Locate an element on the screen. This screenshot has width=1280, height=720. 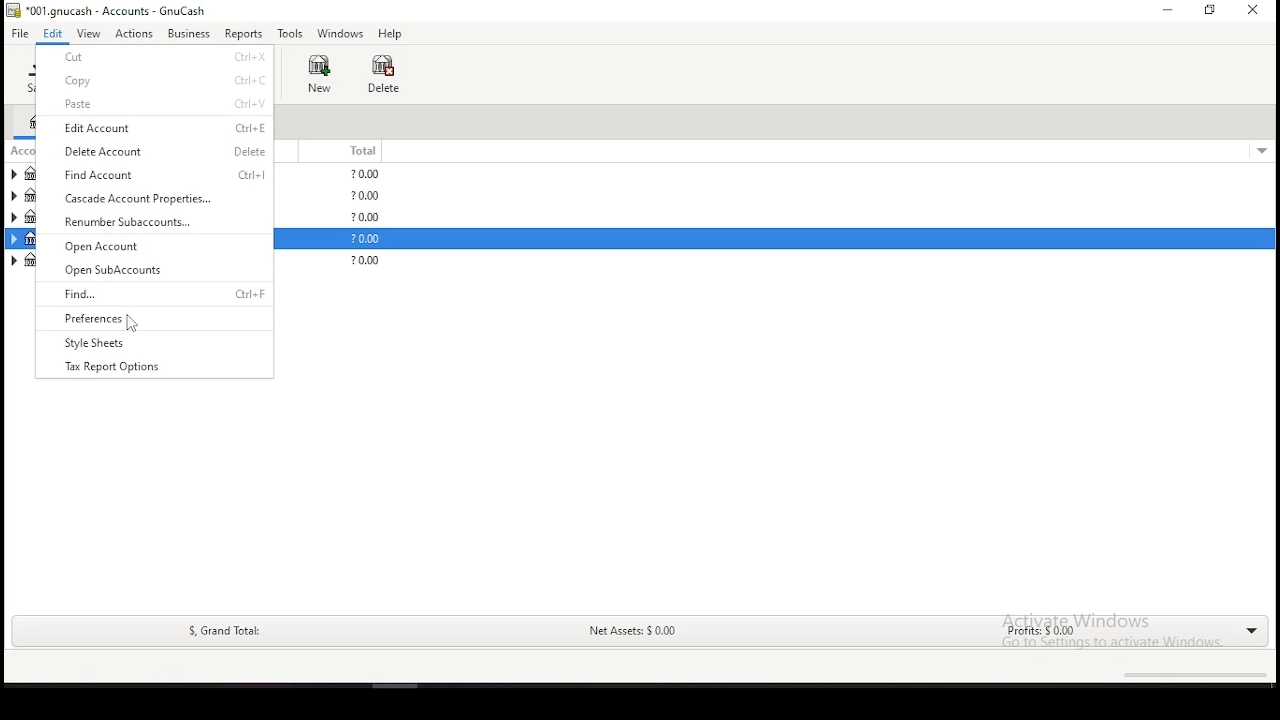
windows is located at coordinates (339, 34).